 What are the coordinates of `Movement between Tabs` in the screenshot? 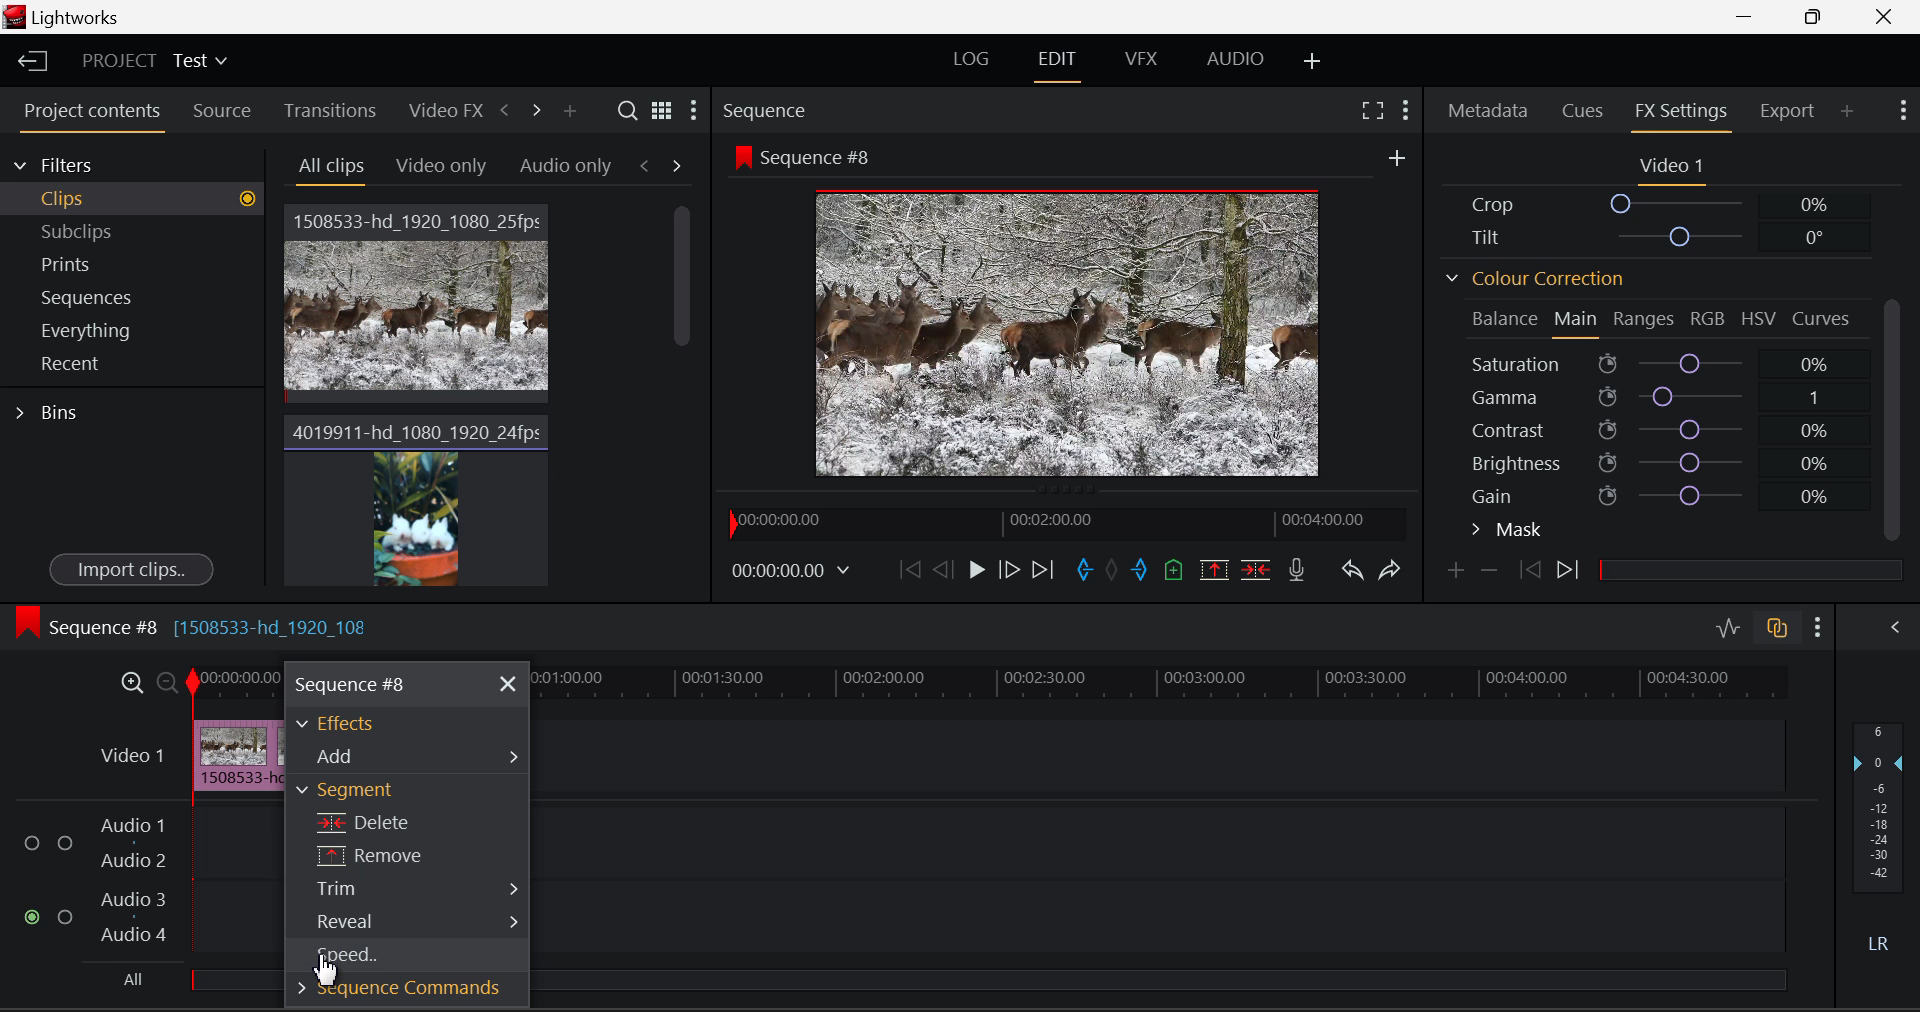 It's located at (662, 166).